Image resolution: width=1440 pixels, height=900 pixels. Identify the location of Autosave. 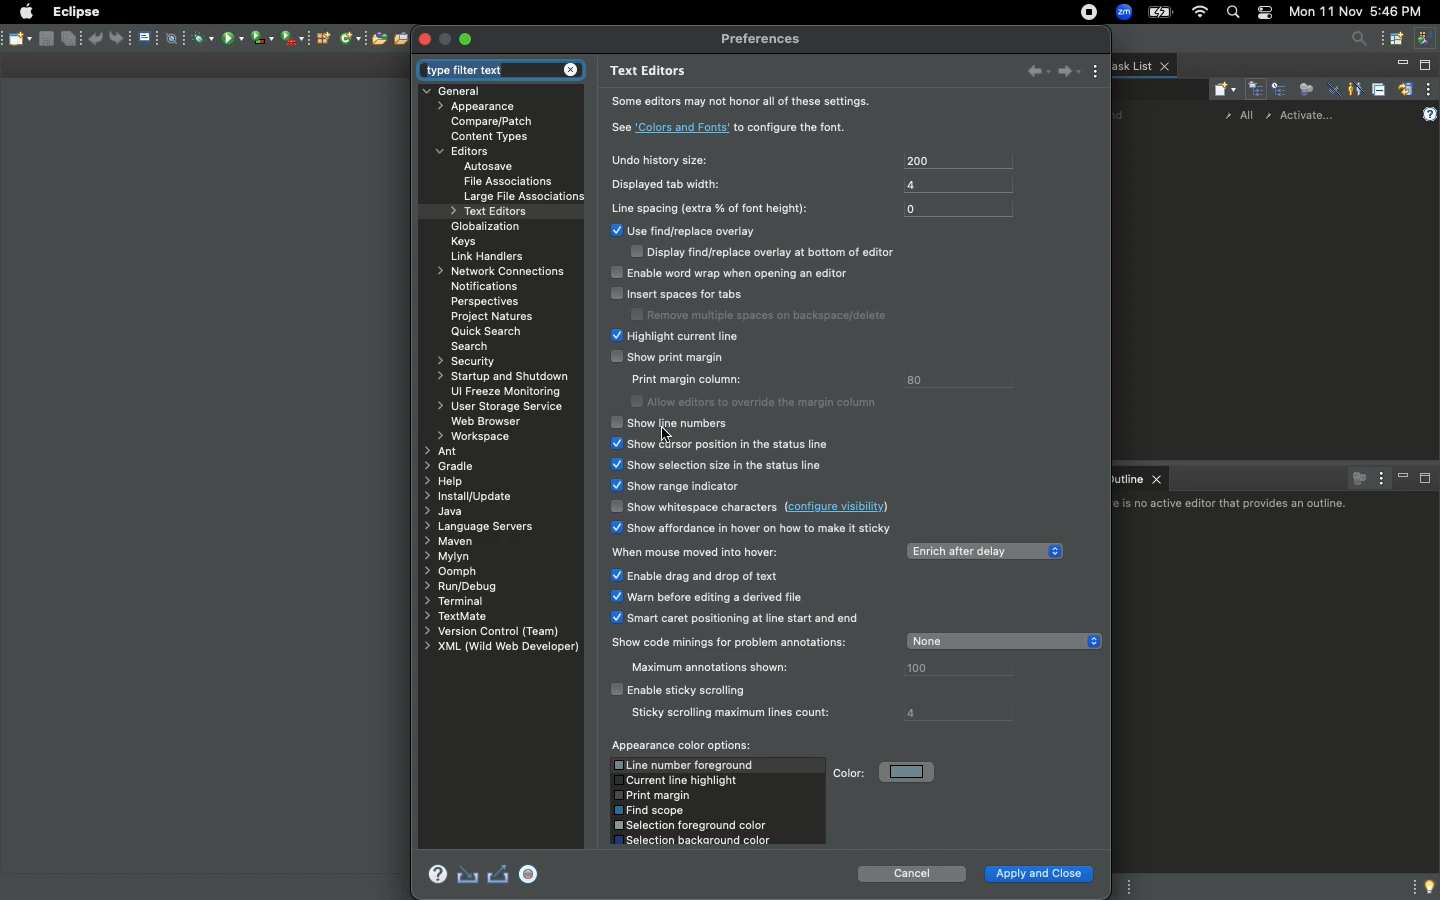
(505, 166).